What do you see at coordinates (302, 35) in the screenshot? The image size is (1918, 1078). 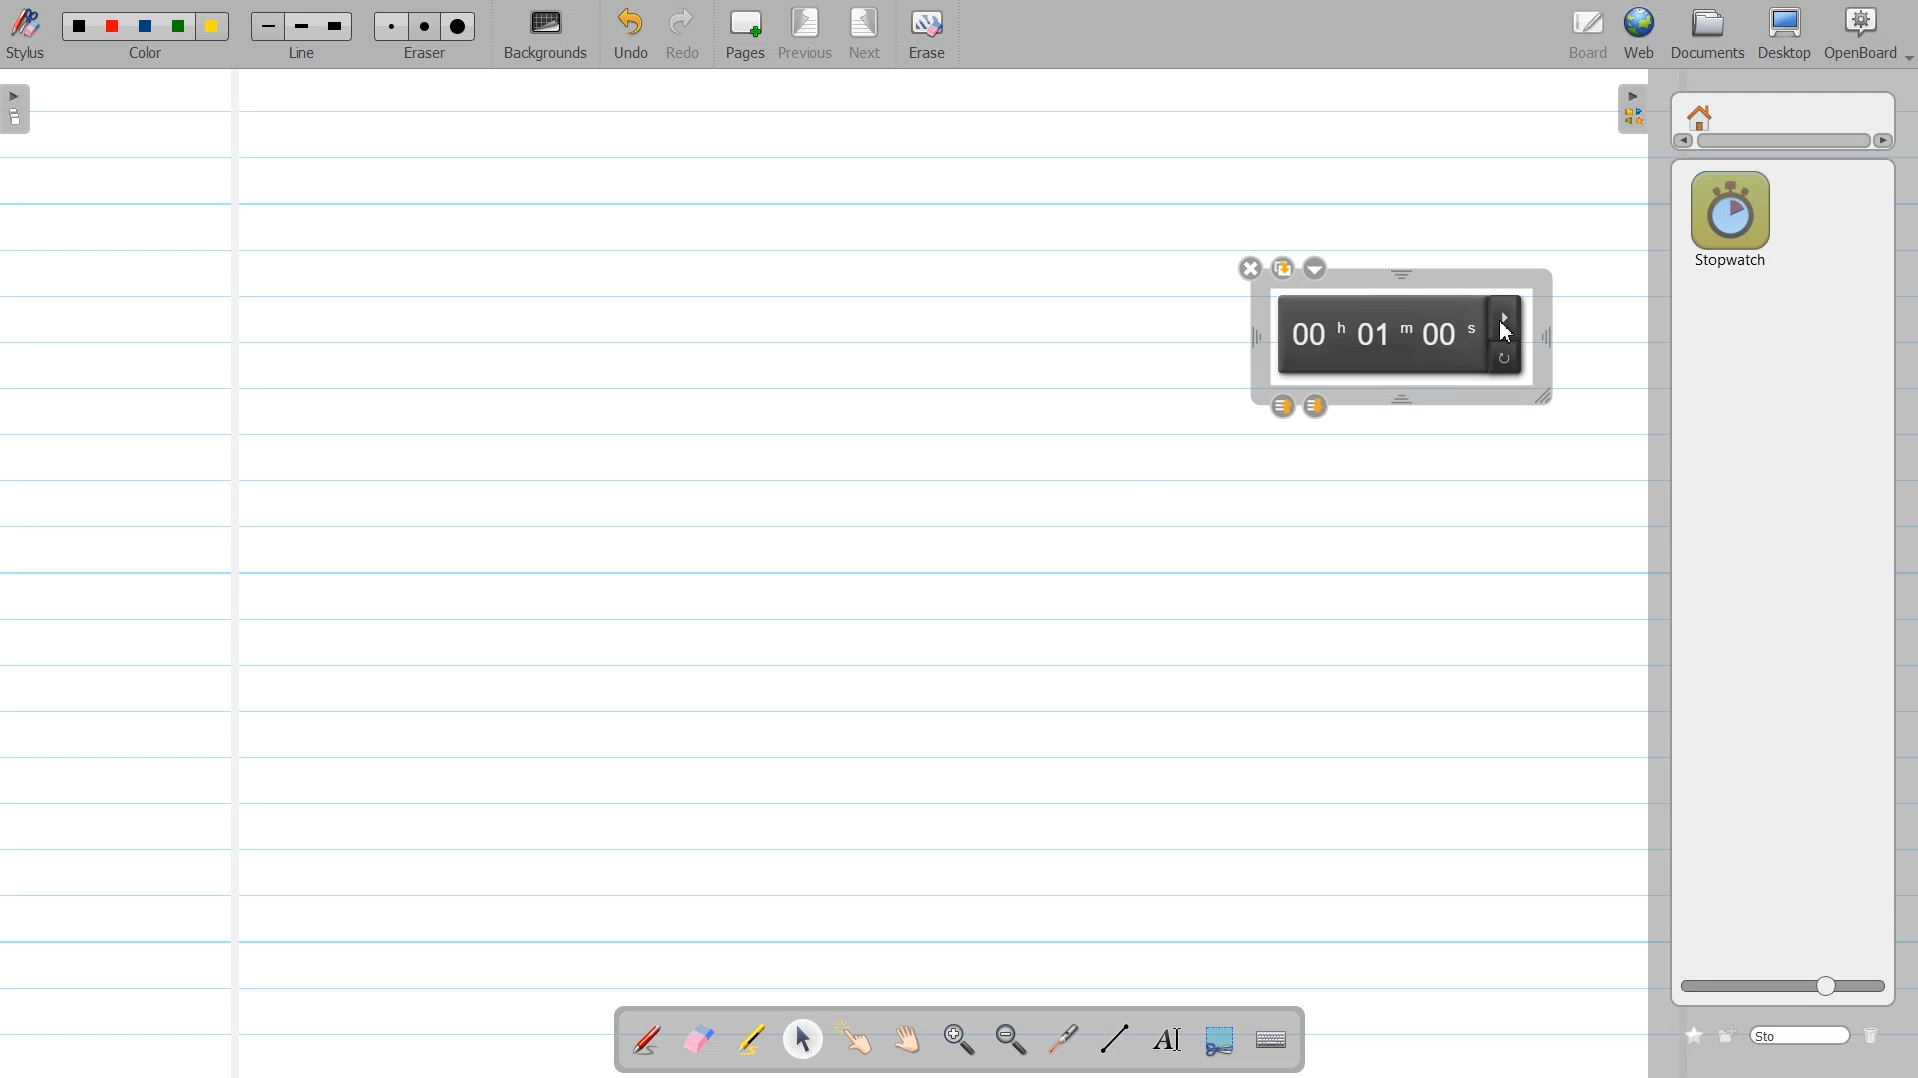 I see `Line` at bounding box center [302, 35].